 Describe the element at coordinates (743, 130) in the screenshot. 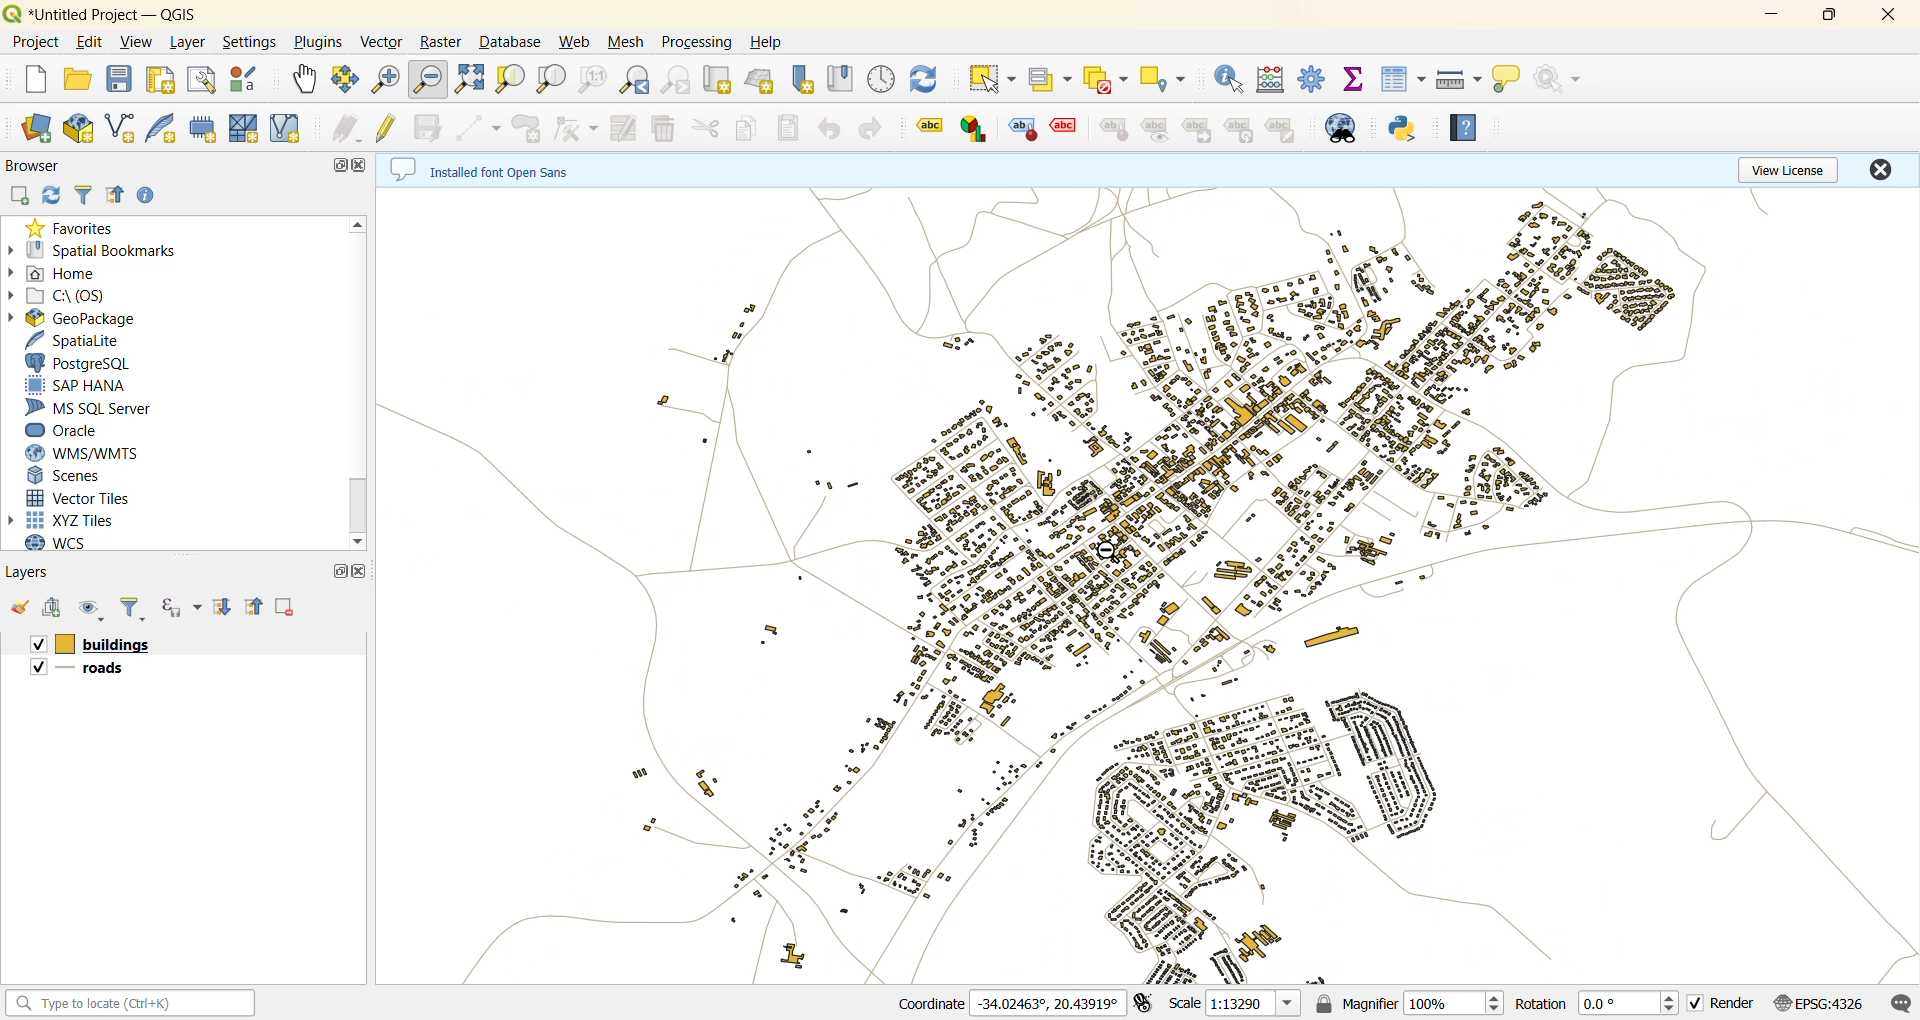

I see `copy` at that location.